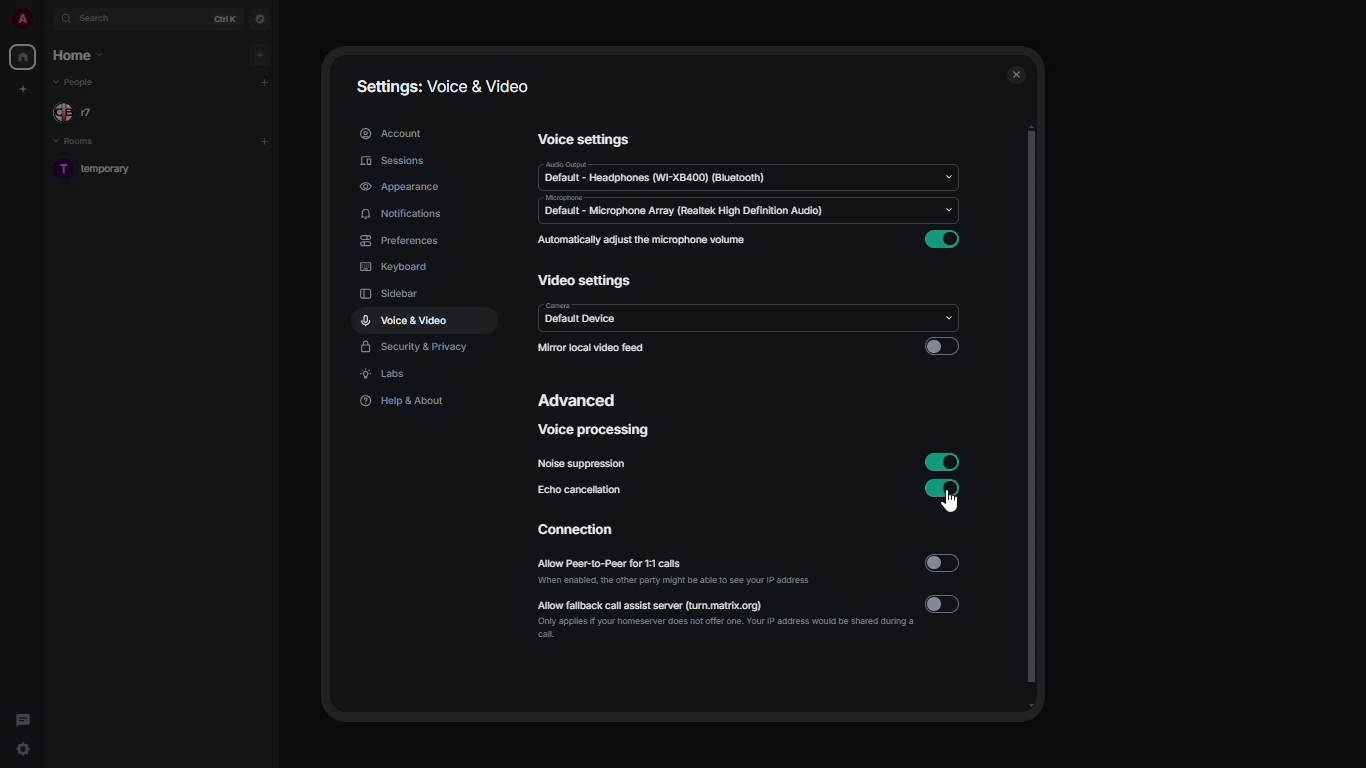 Image resolution: width=1366 pixels, height=768 pixels. What do you see at coordinates (22, 19) in the screenshot?
I see `profile` at bounding box center [22, 19].